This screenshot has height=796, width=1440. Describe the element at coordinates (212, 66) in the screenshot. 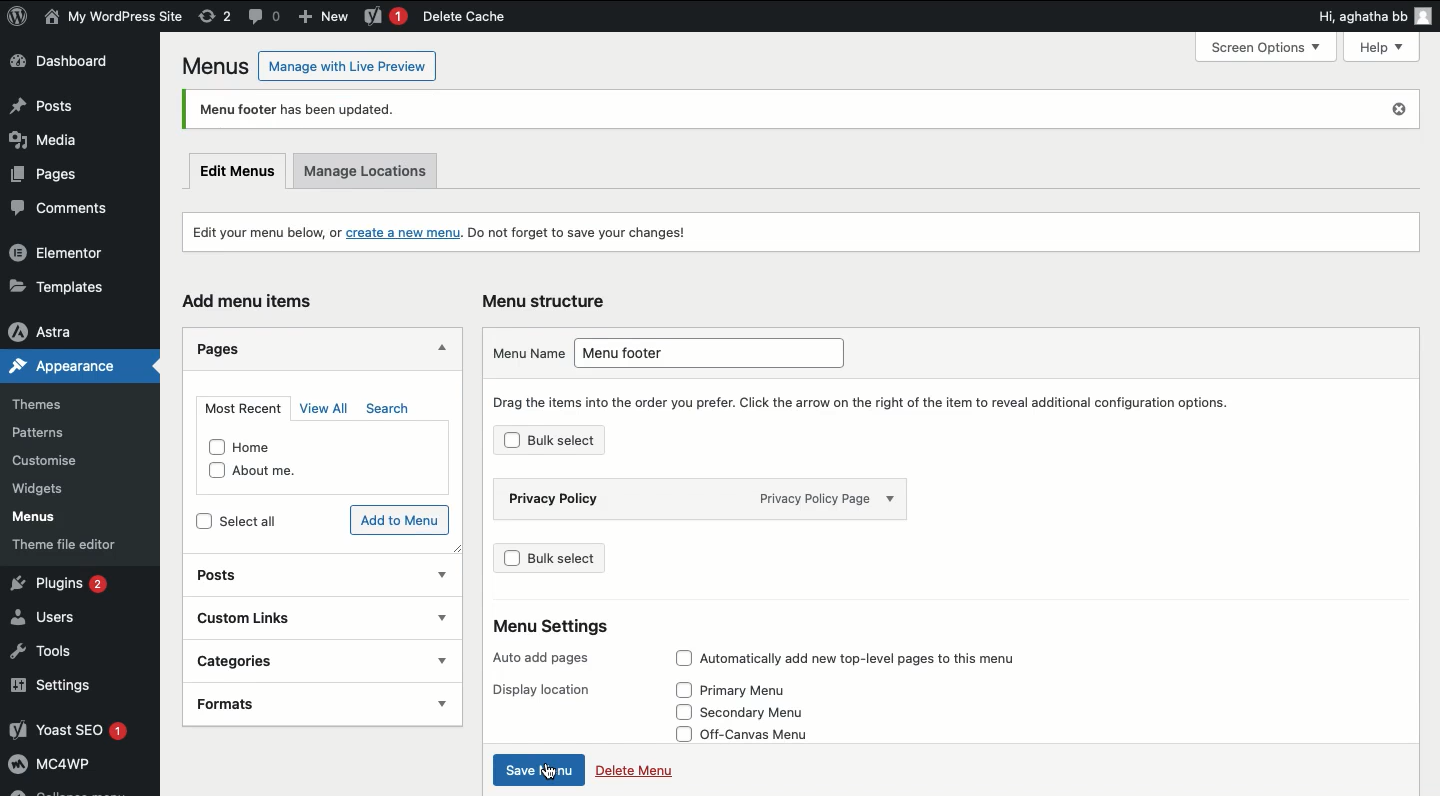

I see `Menus` at that location.